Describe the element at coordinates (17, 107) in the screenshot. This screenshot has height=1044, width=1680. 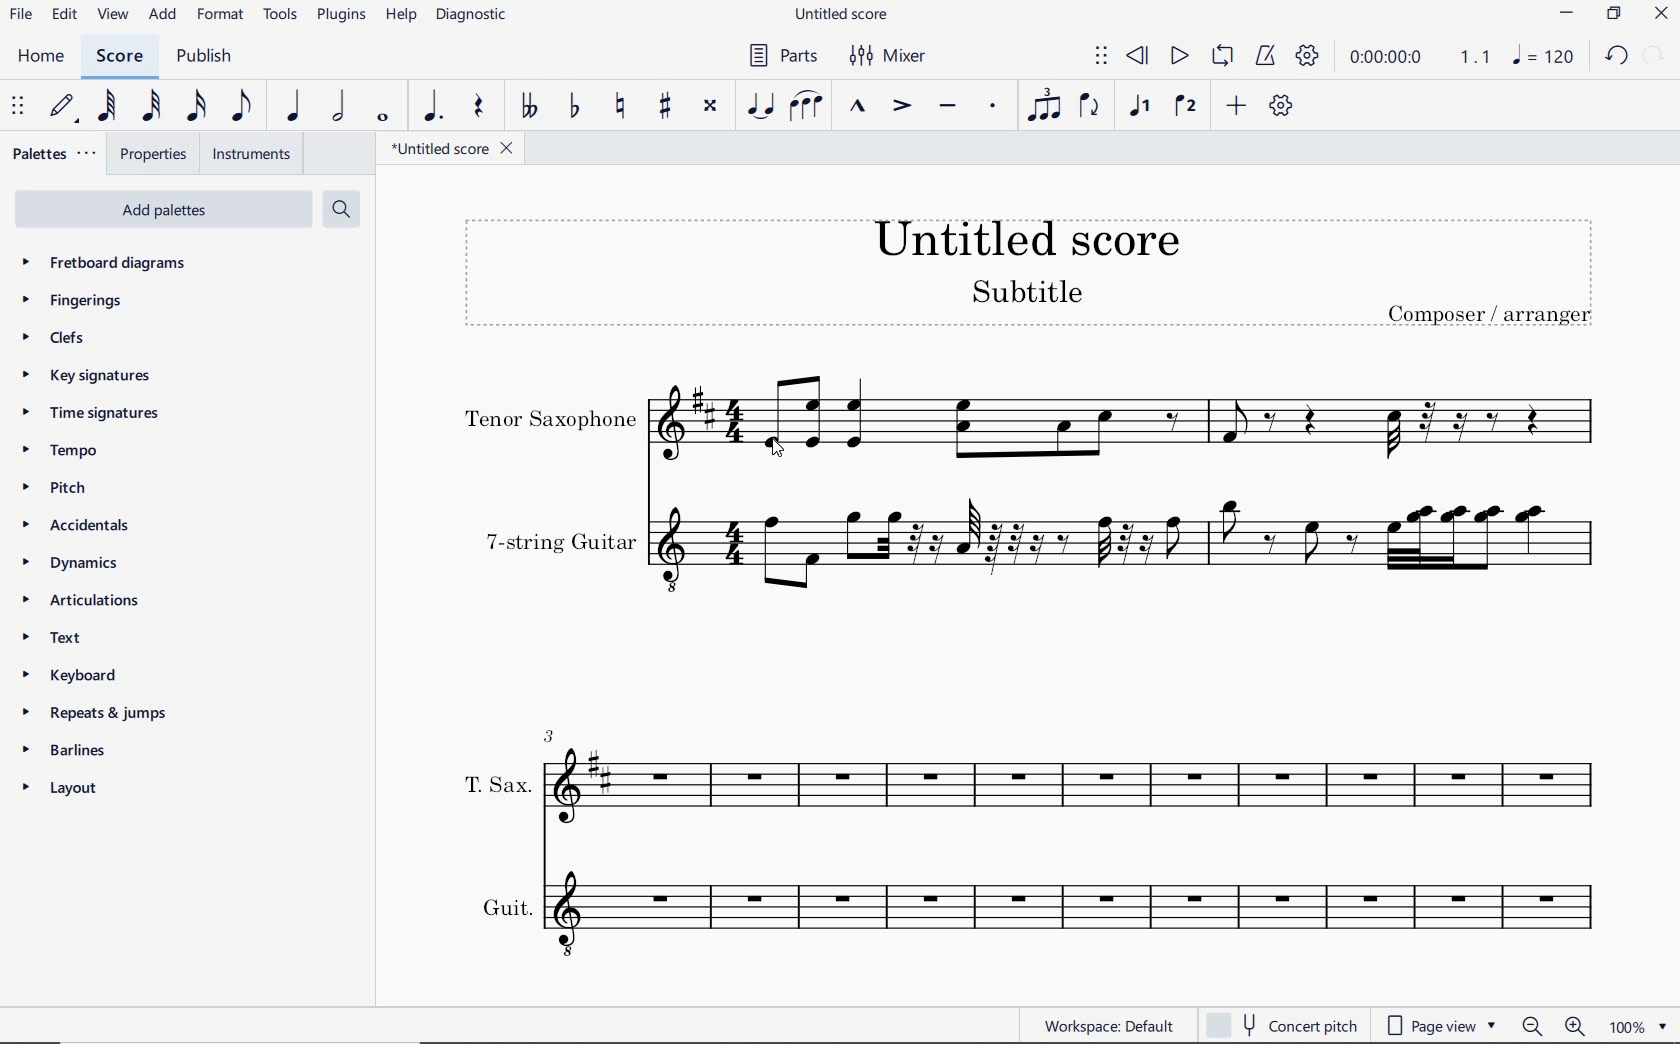
I see `SELECET TO MOVE` at that location.